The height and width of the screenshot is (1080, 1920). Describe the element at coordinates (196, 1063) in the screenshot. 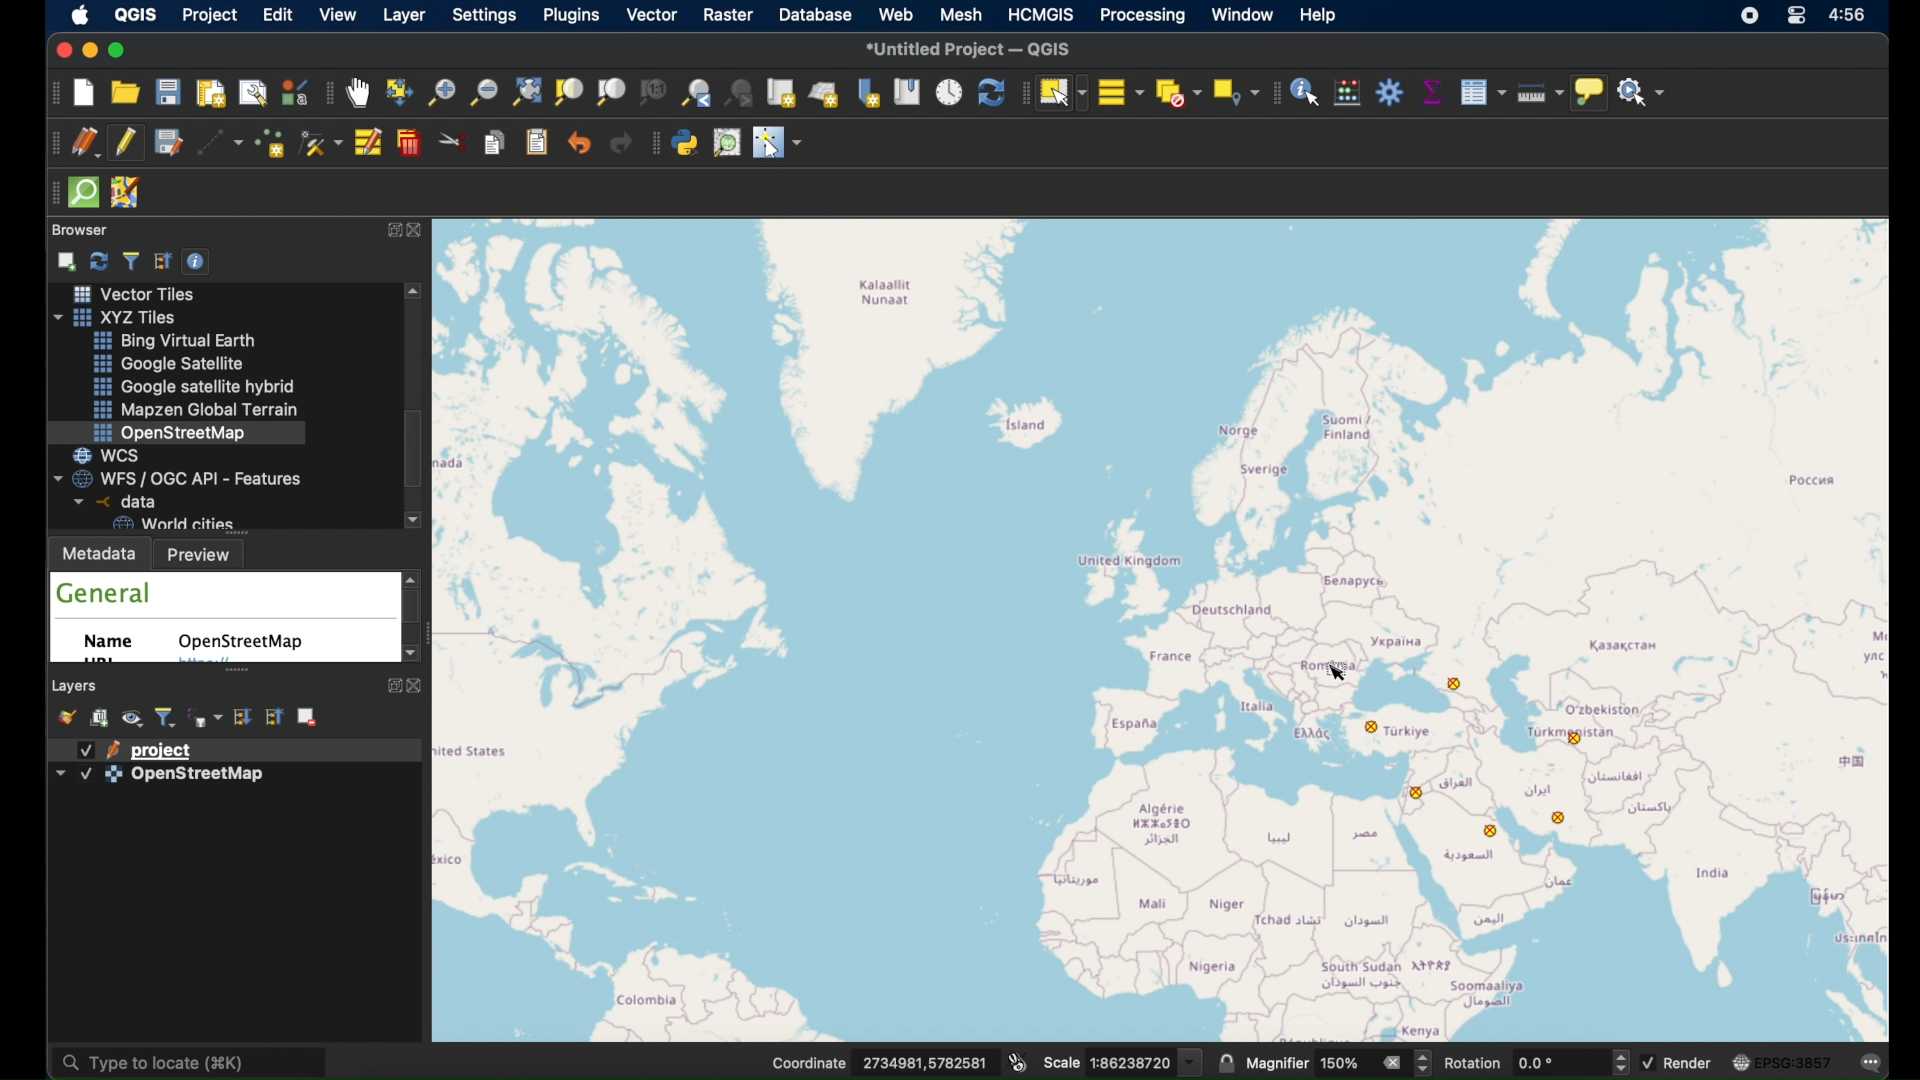

I see `type locate` at that location.